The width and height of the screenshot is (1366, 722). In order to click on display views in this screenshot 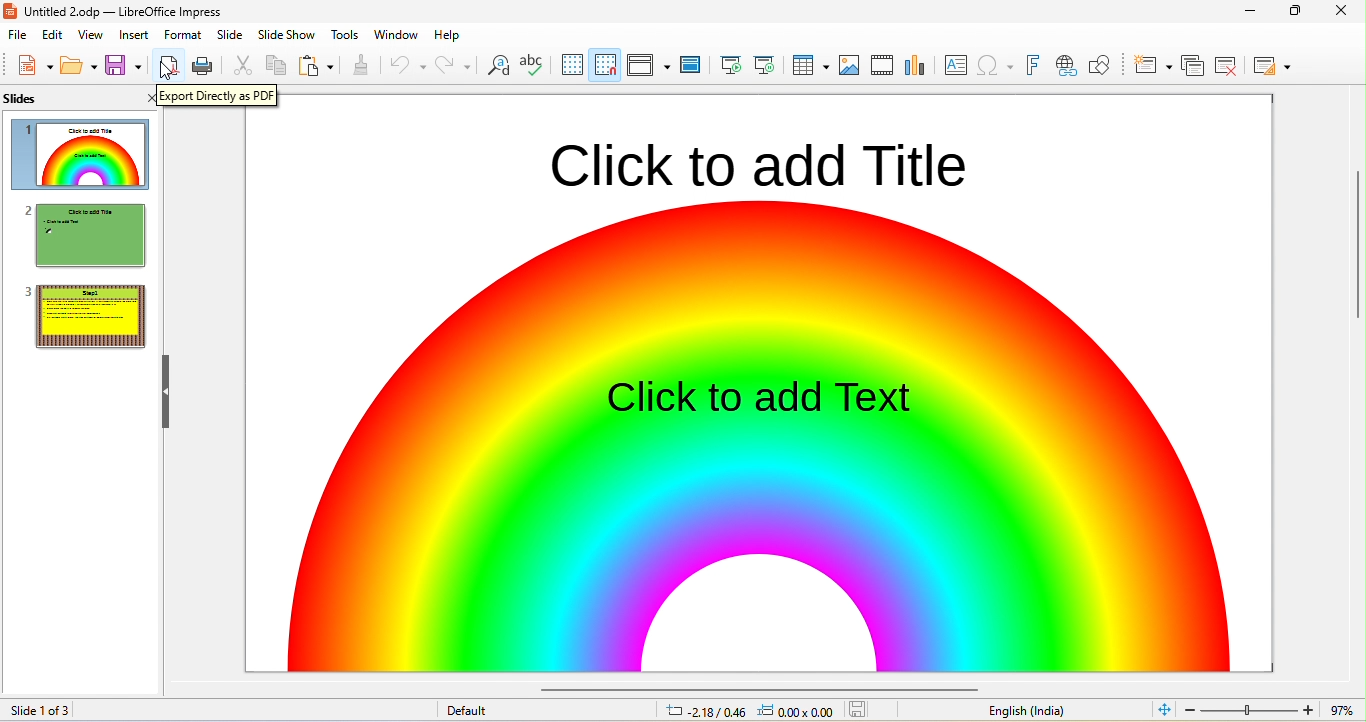, I will do `click(646, 64)`.